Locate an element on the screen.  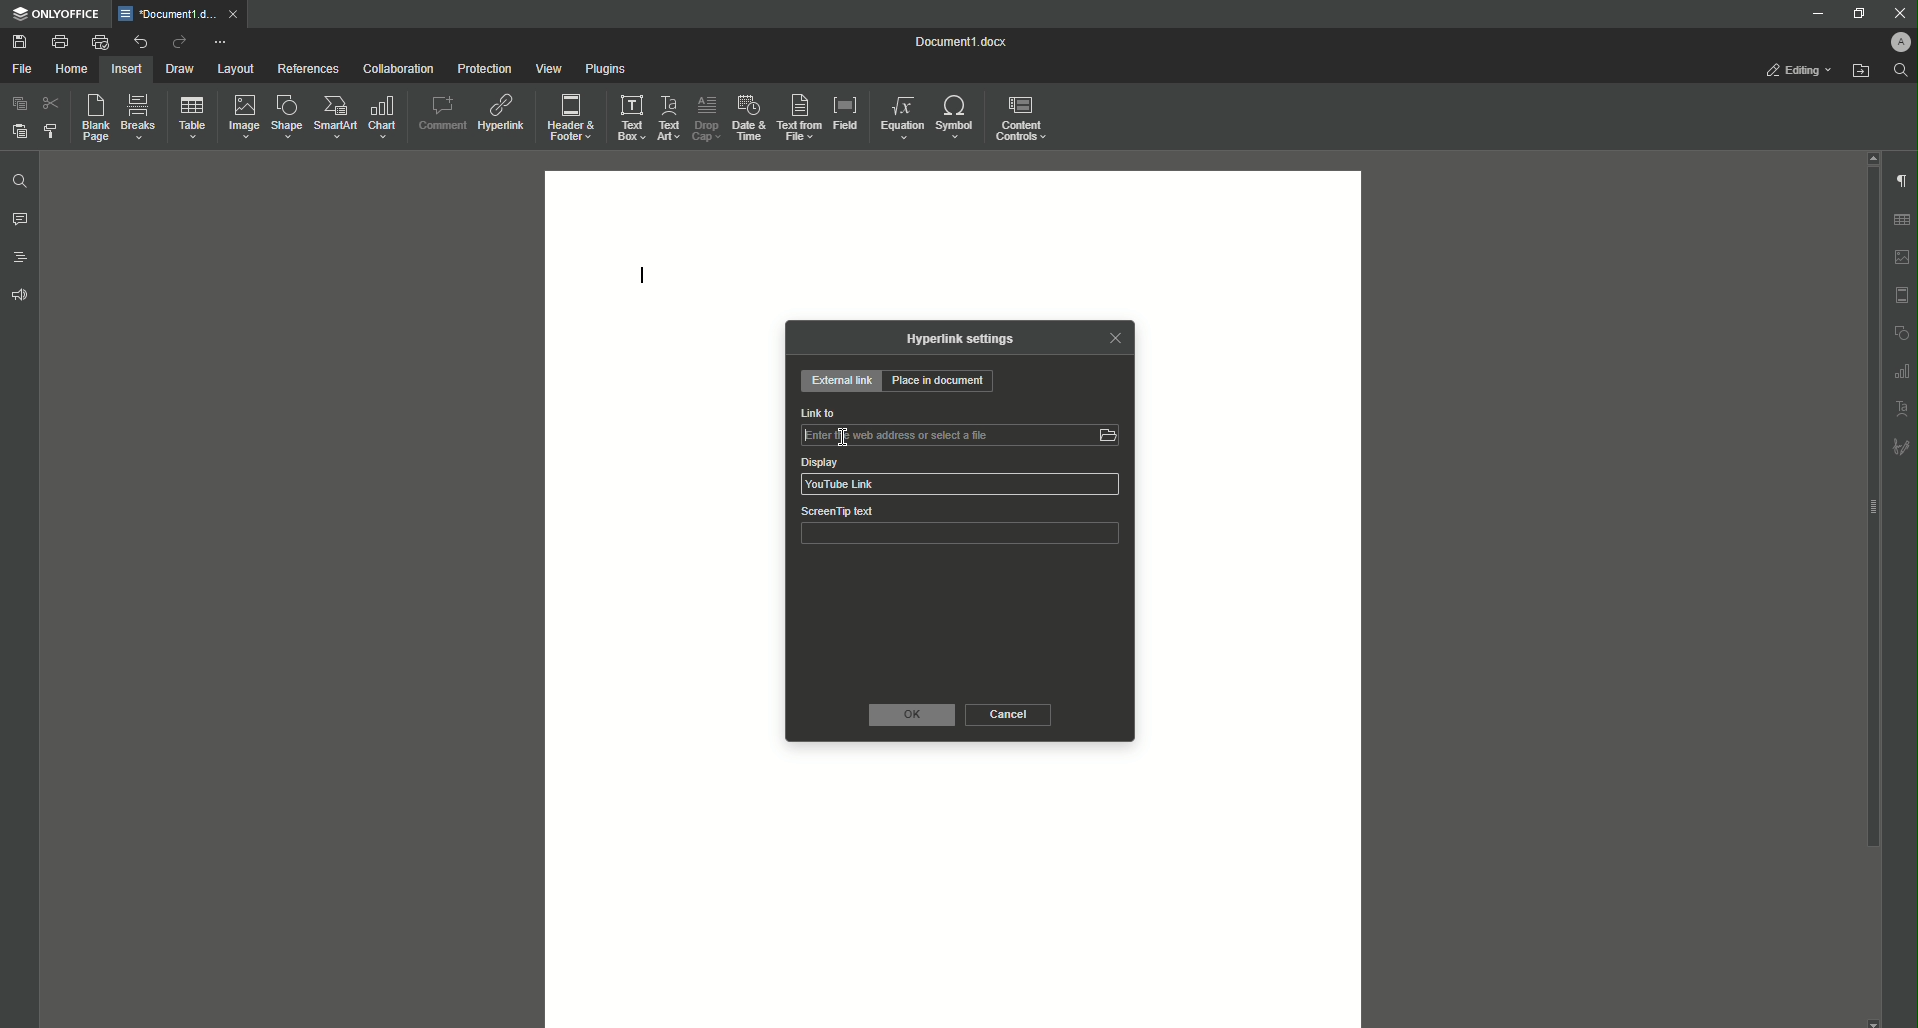
Document1.docx is located at coordinates (966, 41).